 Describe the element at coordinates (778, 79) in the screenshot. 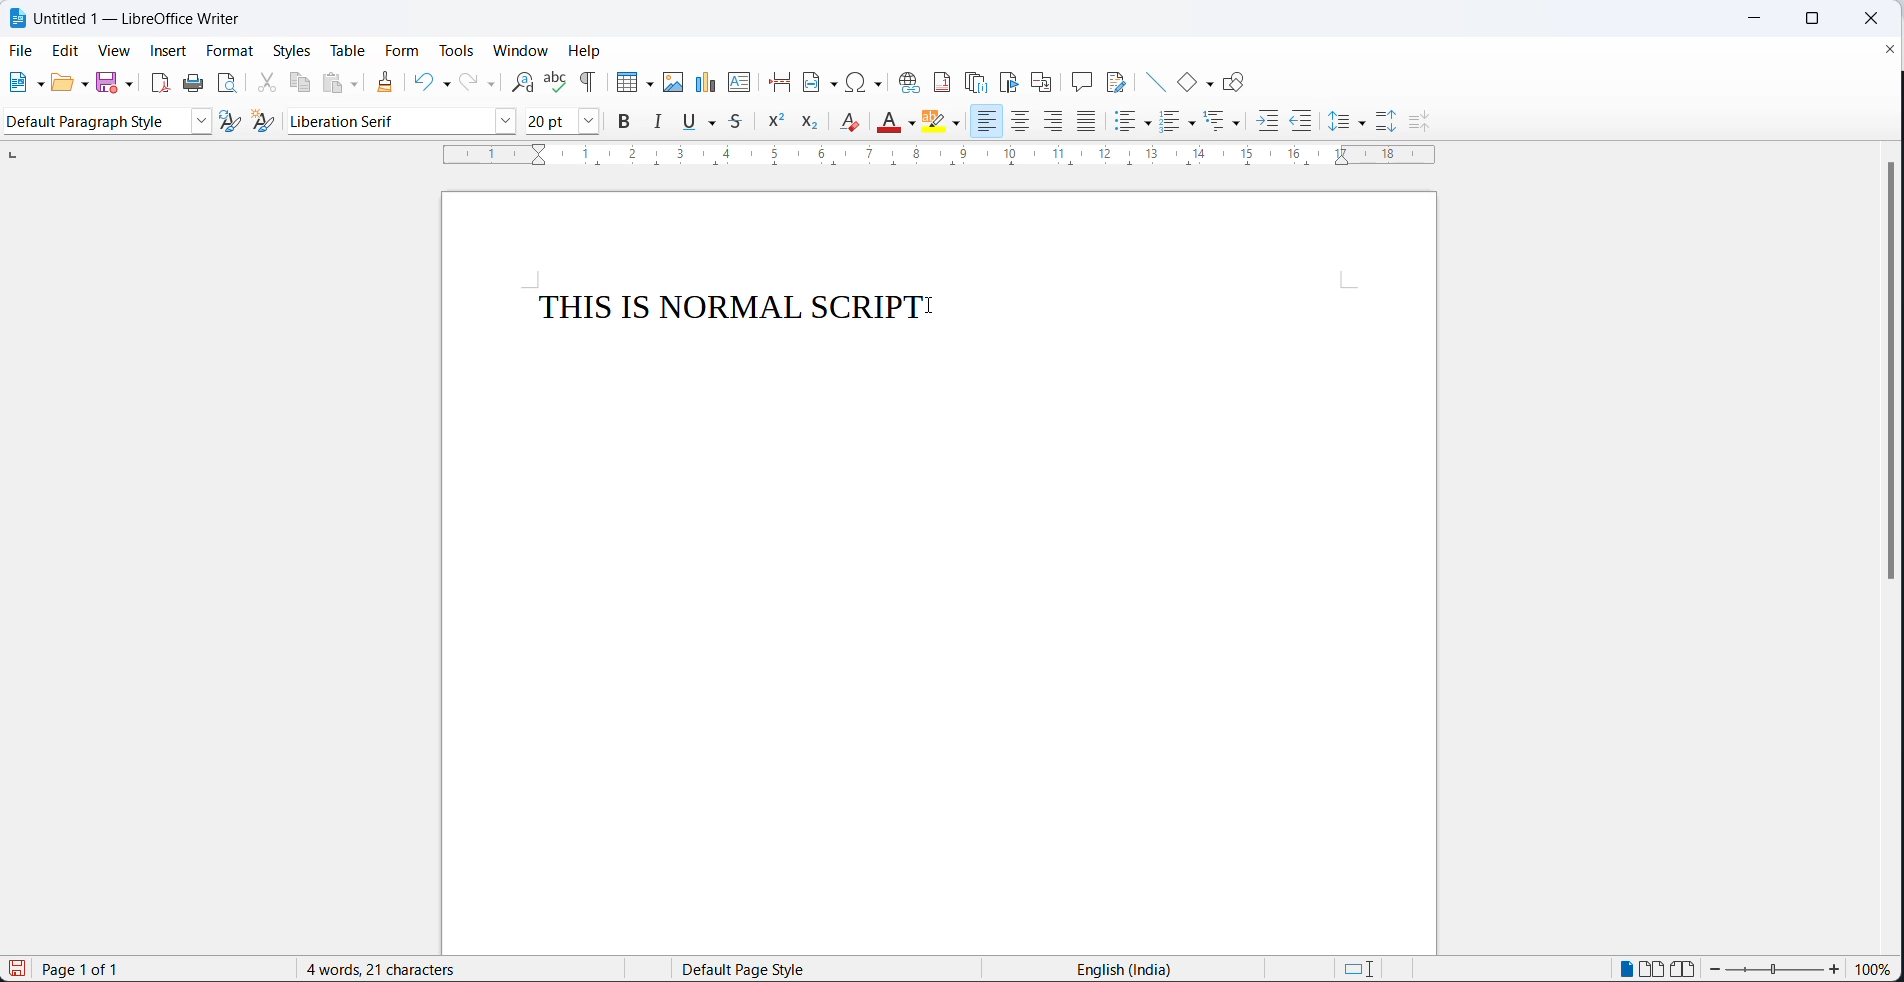

I see `page break` at that location.